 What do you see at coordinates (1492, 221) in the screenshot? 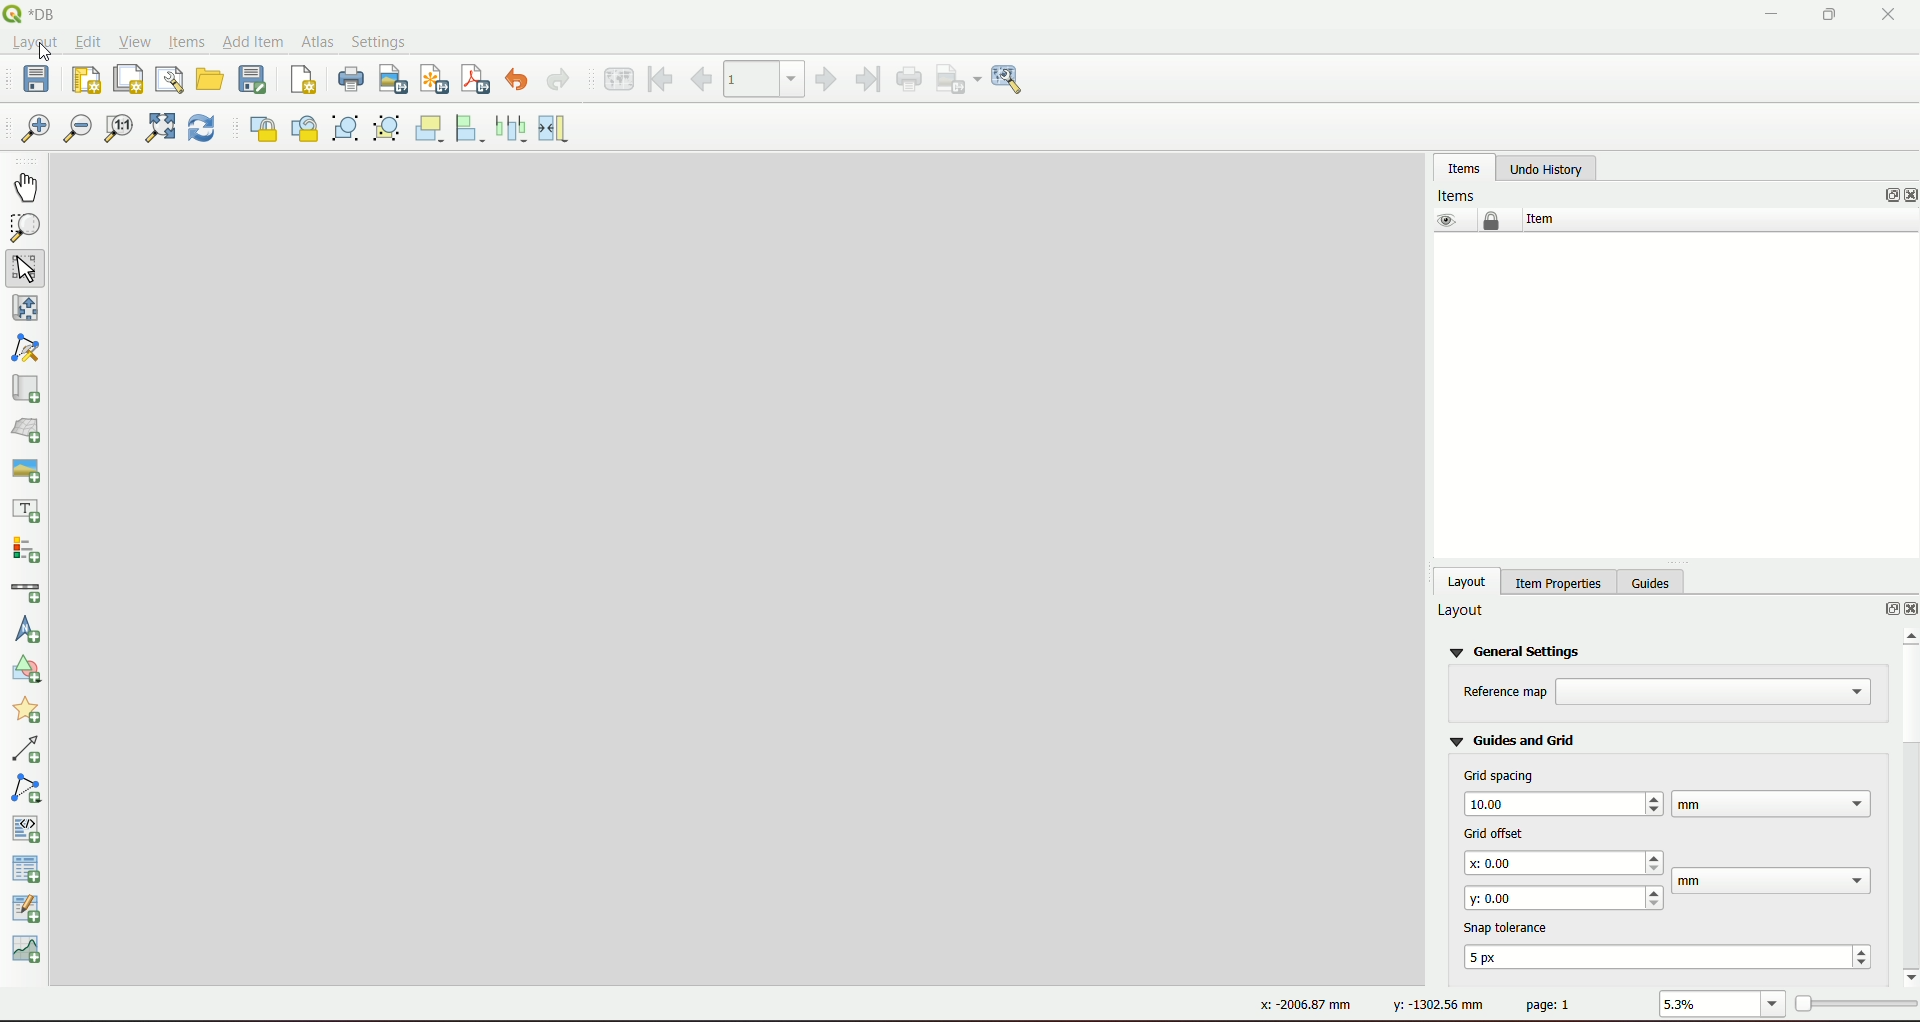
I see `lock` at bounding box center [1492, 221].